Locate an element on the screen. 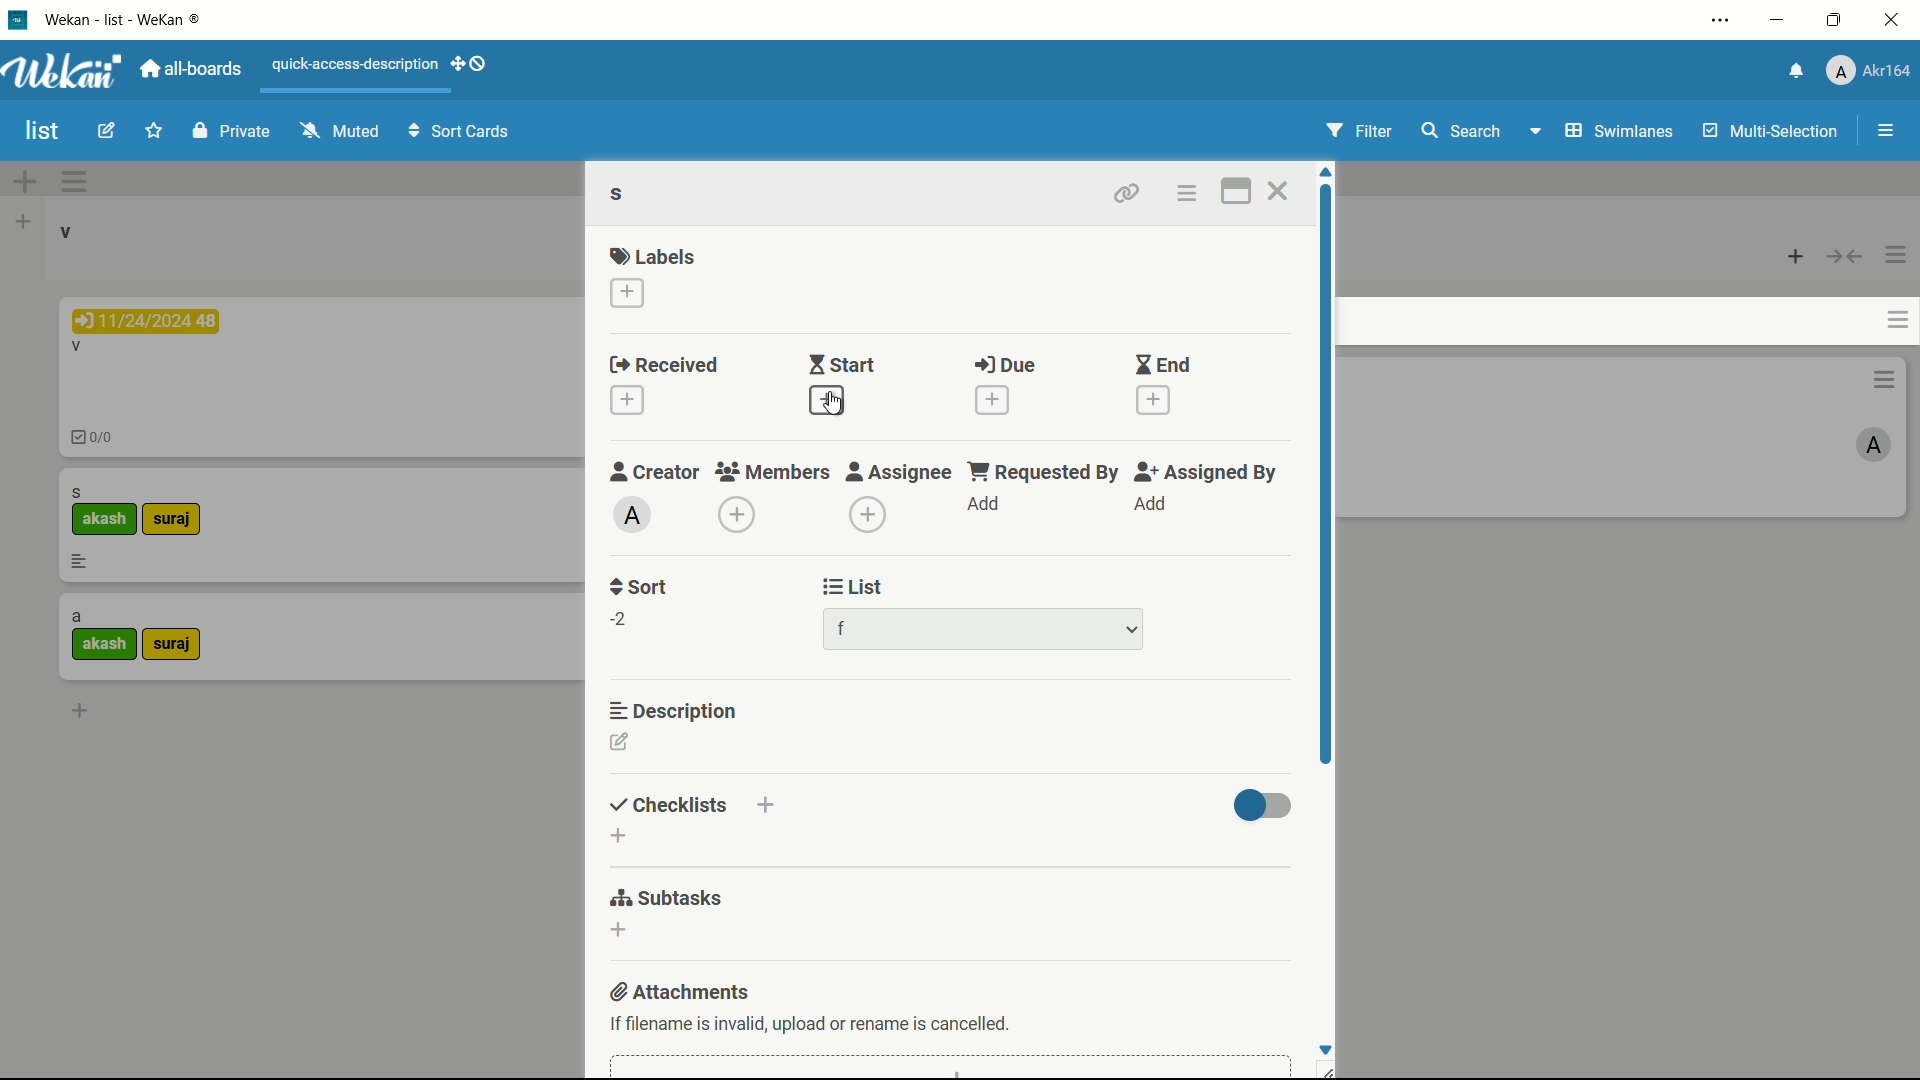 This screenshot has width=1920, height=1080. close app is located at coordinates (1892, 22).